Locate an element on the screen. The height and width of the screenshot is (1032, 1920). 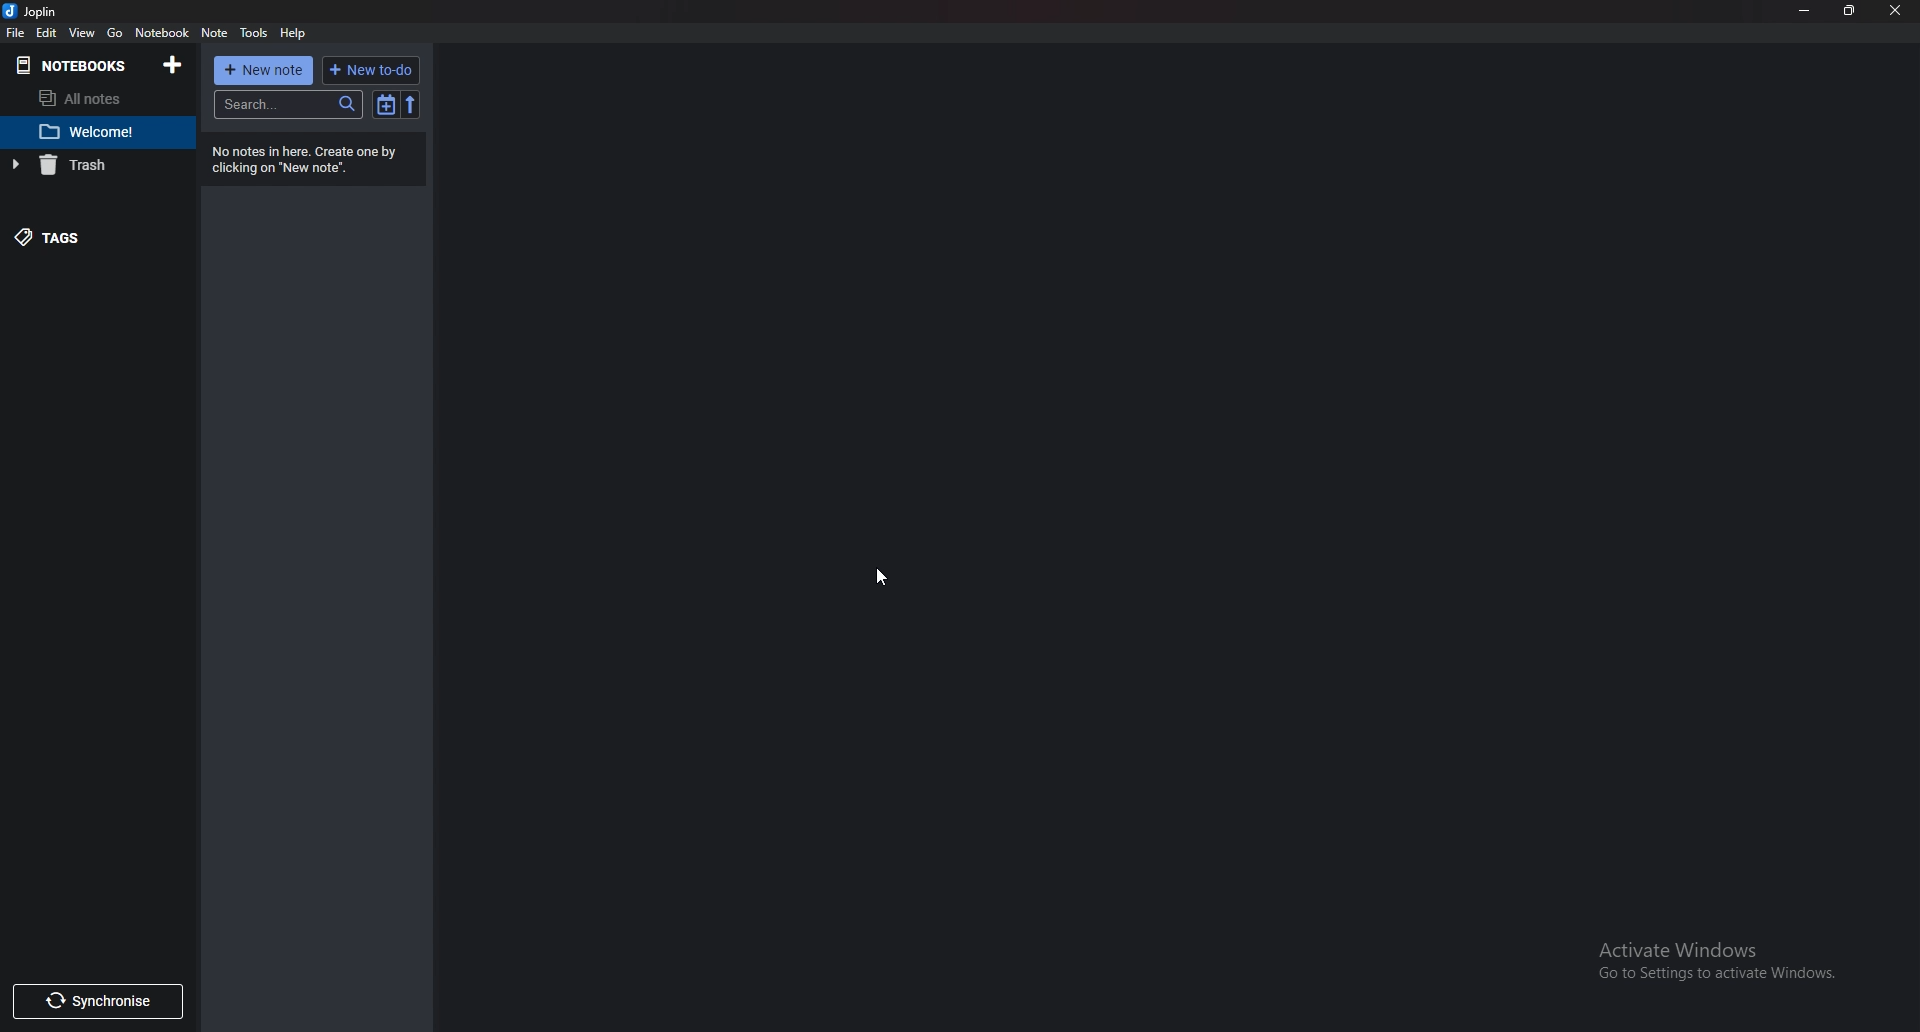
Go is located at coordinates (115, 33).